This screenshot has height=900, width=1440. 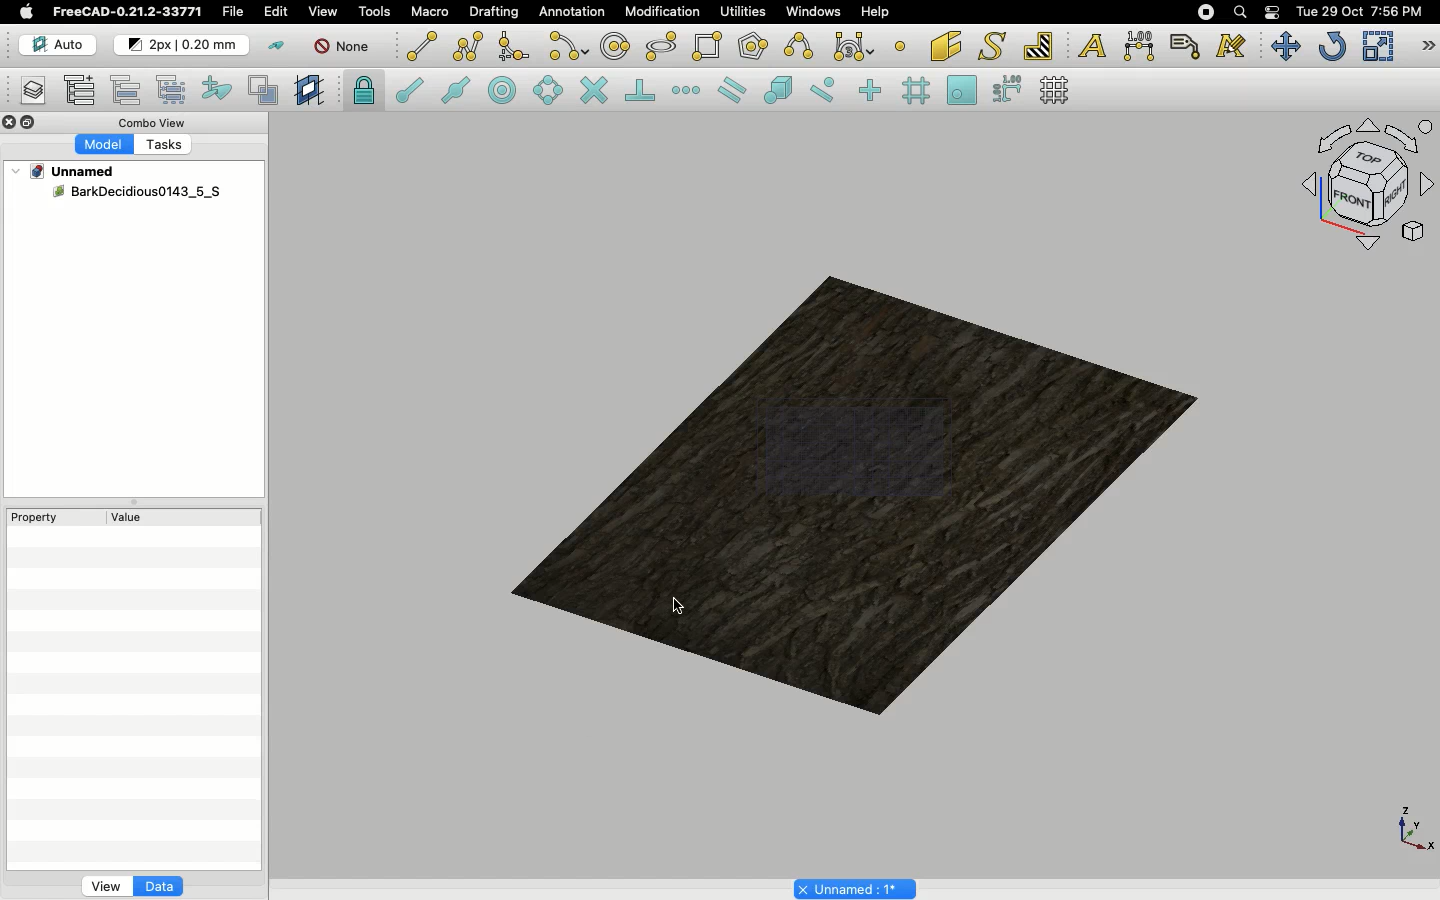 What do you see at coordinates (1039, 46) in the screenshot?
I see `Hatch` at bounding box center [1039, 46].